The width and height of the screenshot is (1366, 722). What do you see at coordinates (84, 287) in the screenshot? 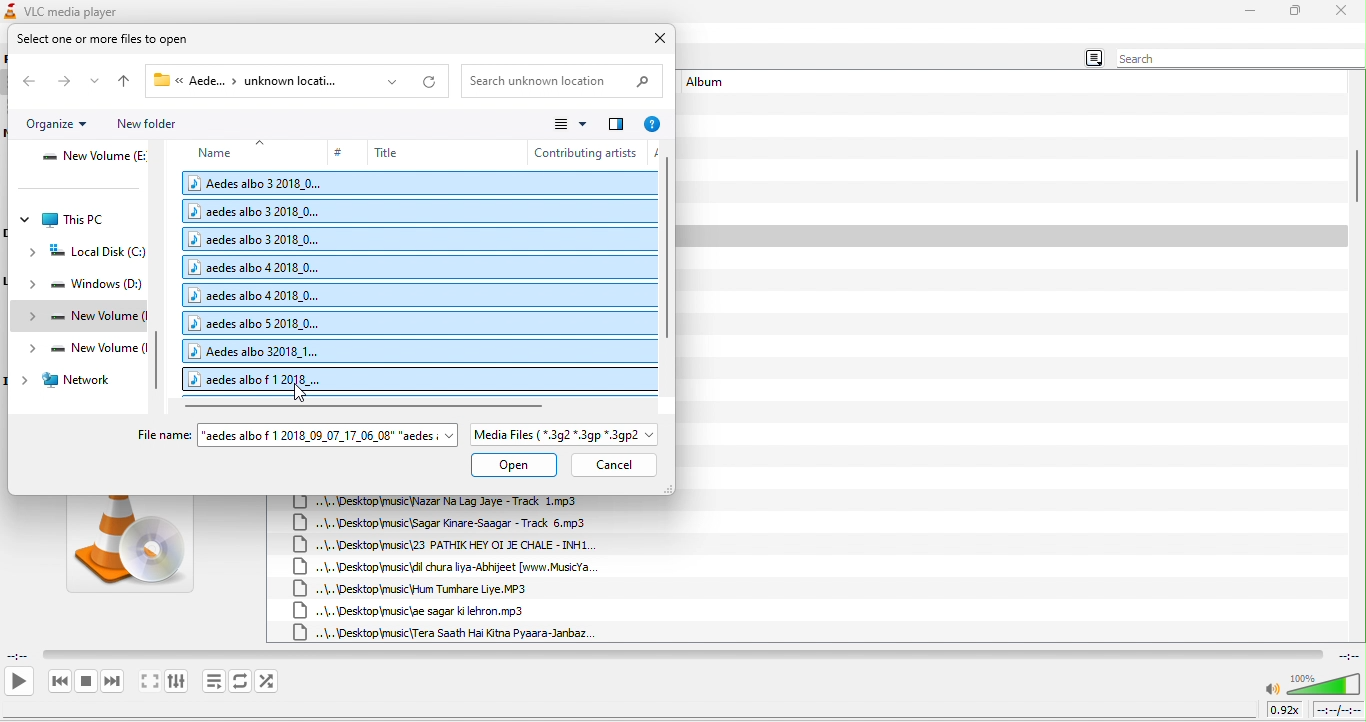
I see `windows (D:)` at bounding box center [84, 287].